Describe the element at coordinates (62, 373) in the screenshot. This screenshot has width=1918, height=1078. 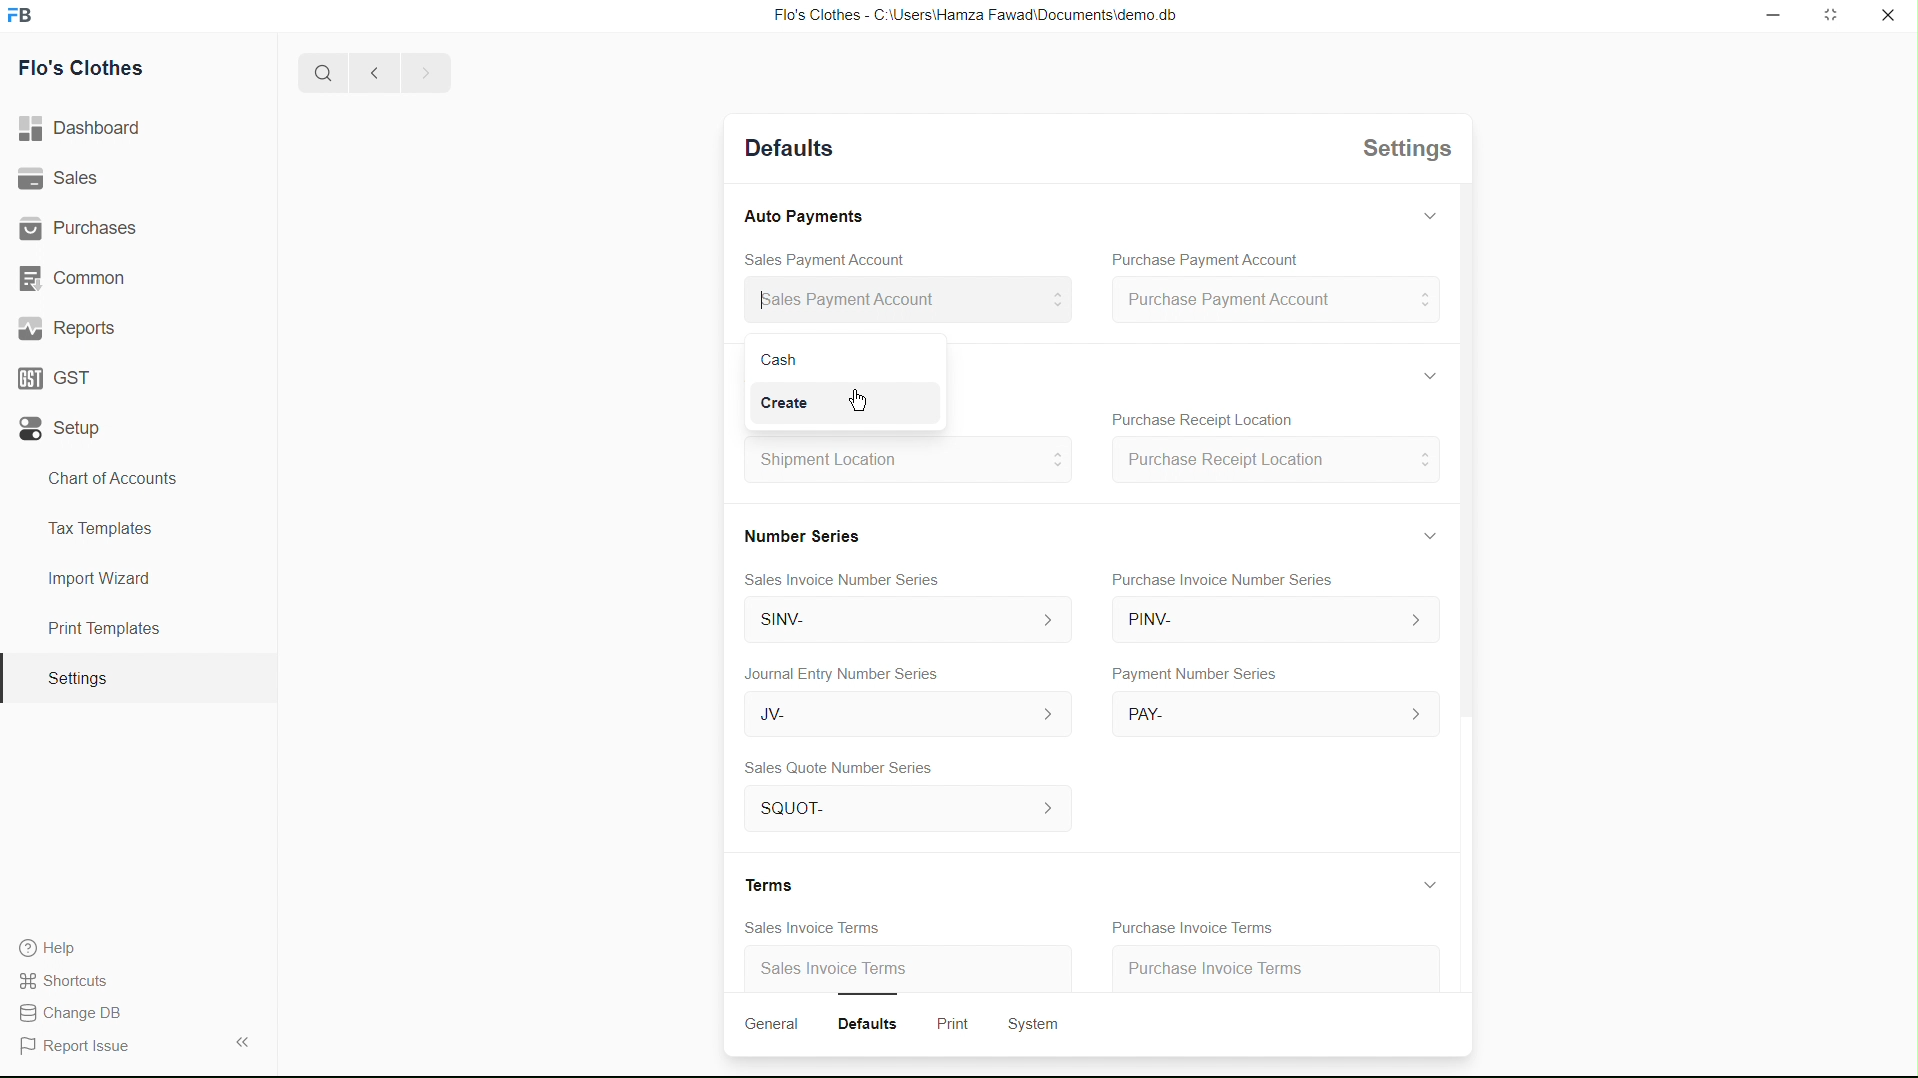
I see `GST` at that location.